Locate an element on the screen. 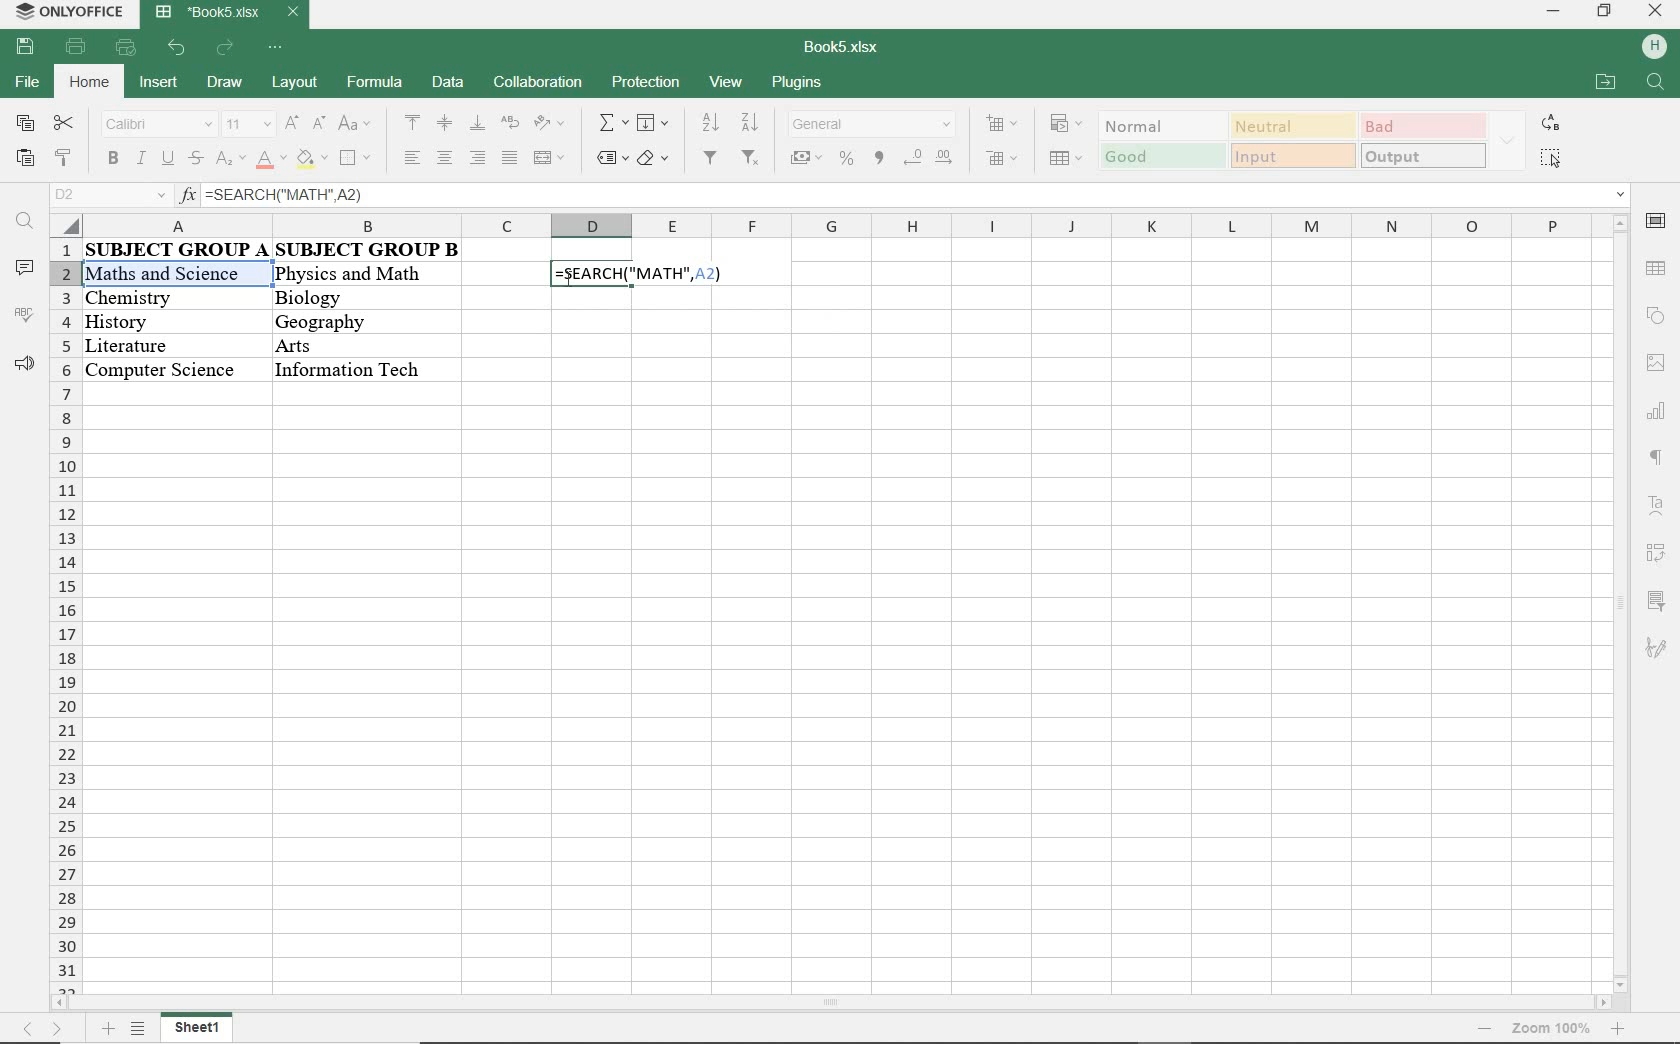  home is located at coordinates (92, 81).